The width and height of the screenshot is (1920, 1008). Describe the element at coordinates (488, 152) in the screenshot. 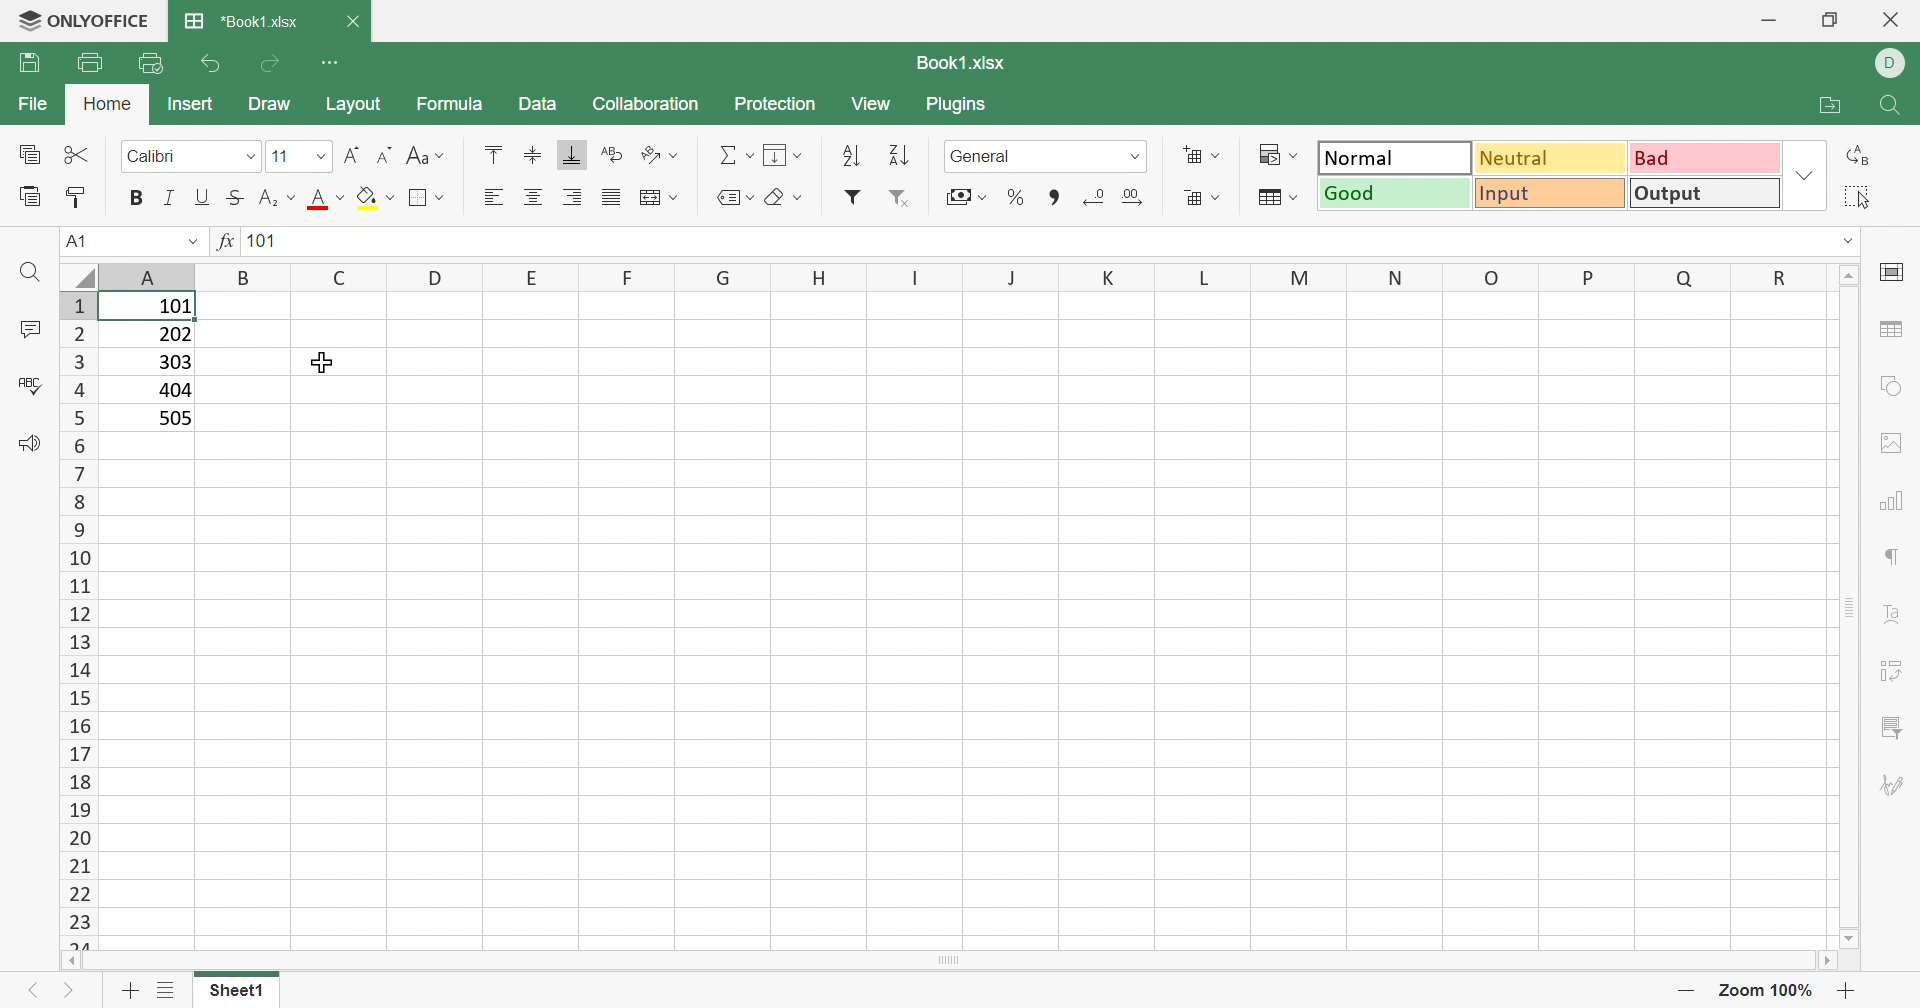

I see `Align Top` at that location.